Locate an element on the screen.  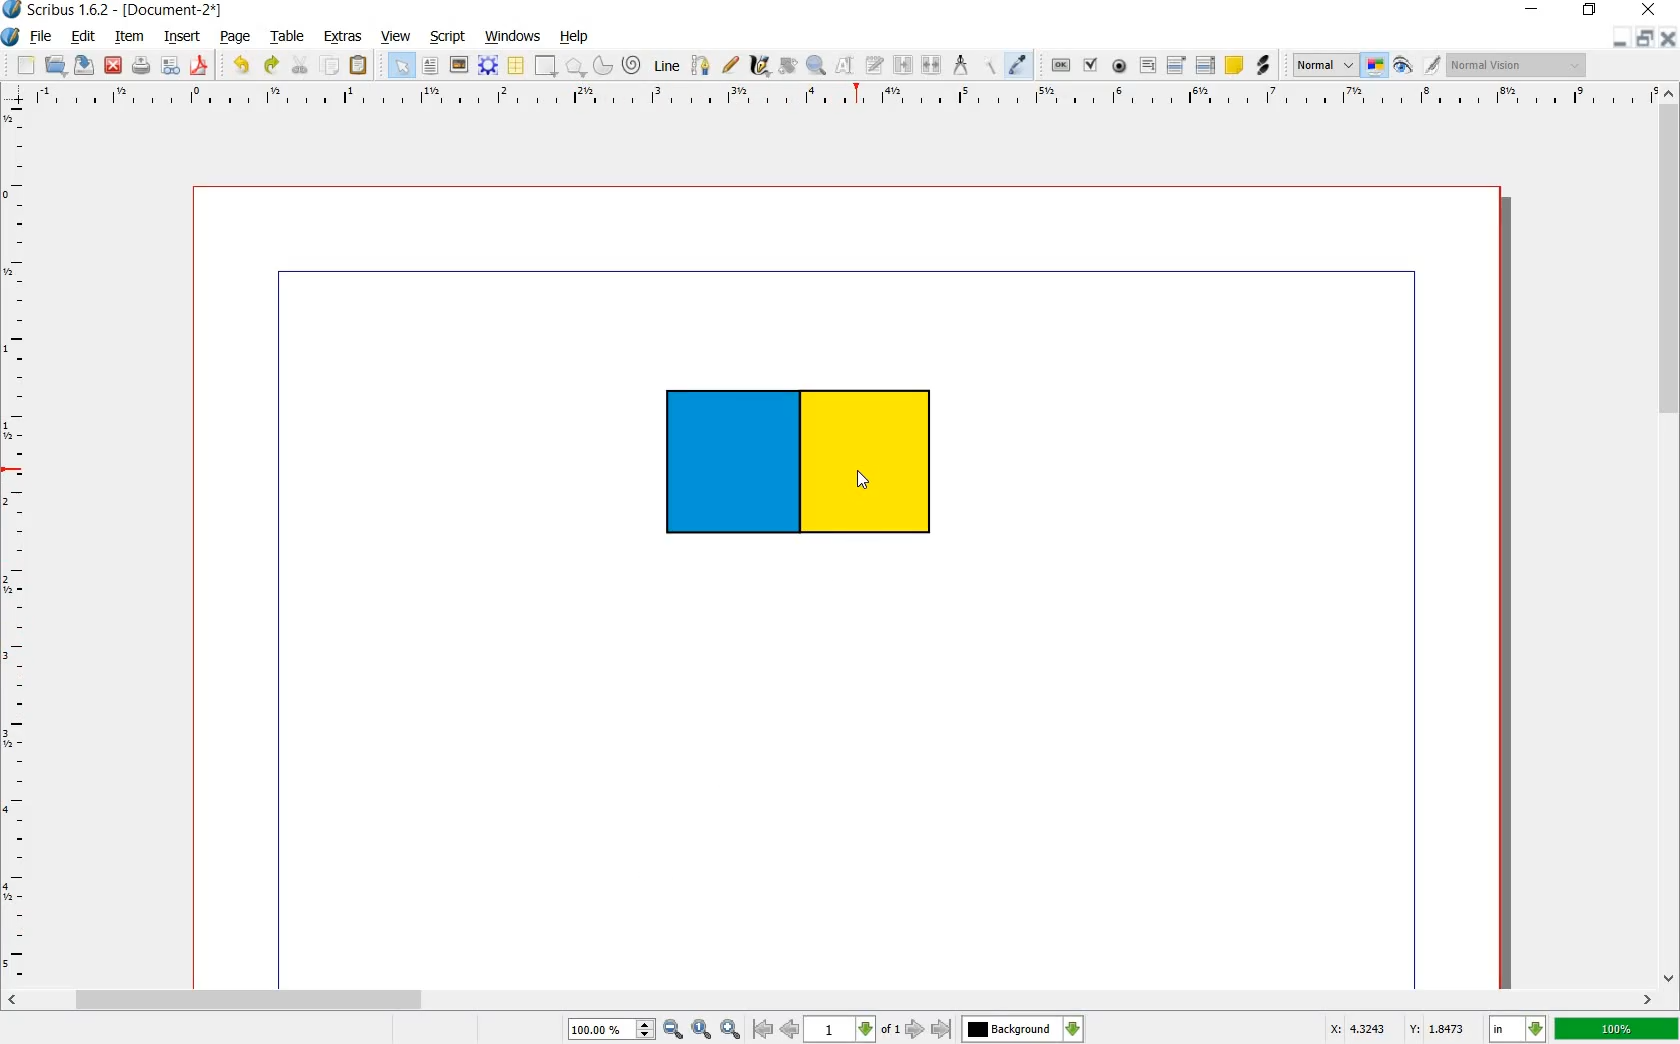
render frame is located at coordinates (488, 66).